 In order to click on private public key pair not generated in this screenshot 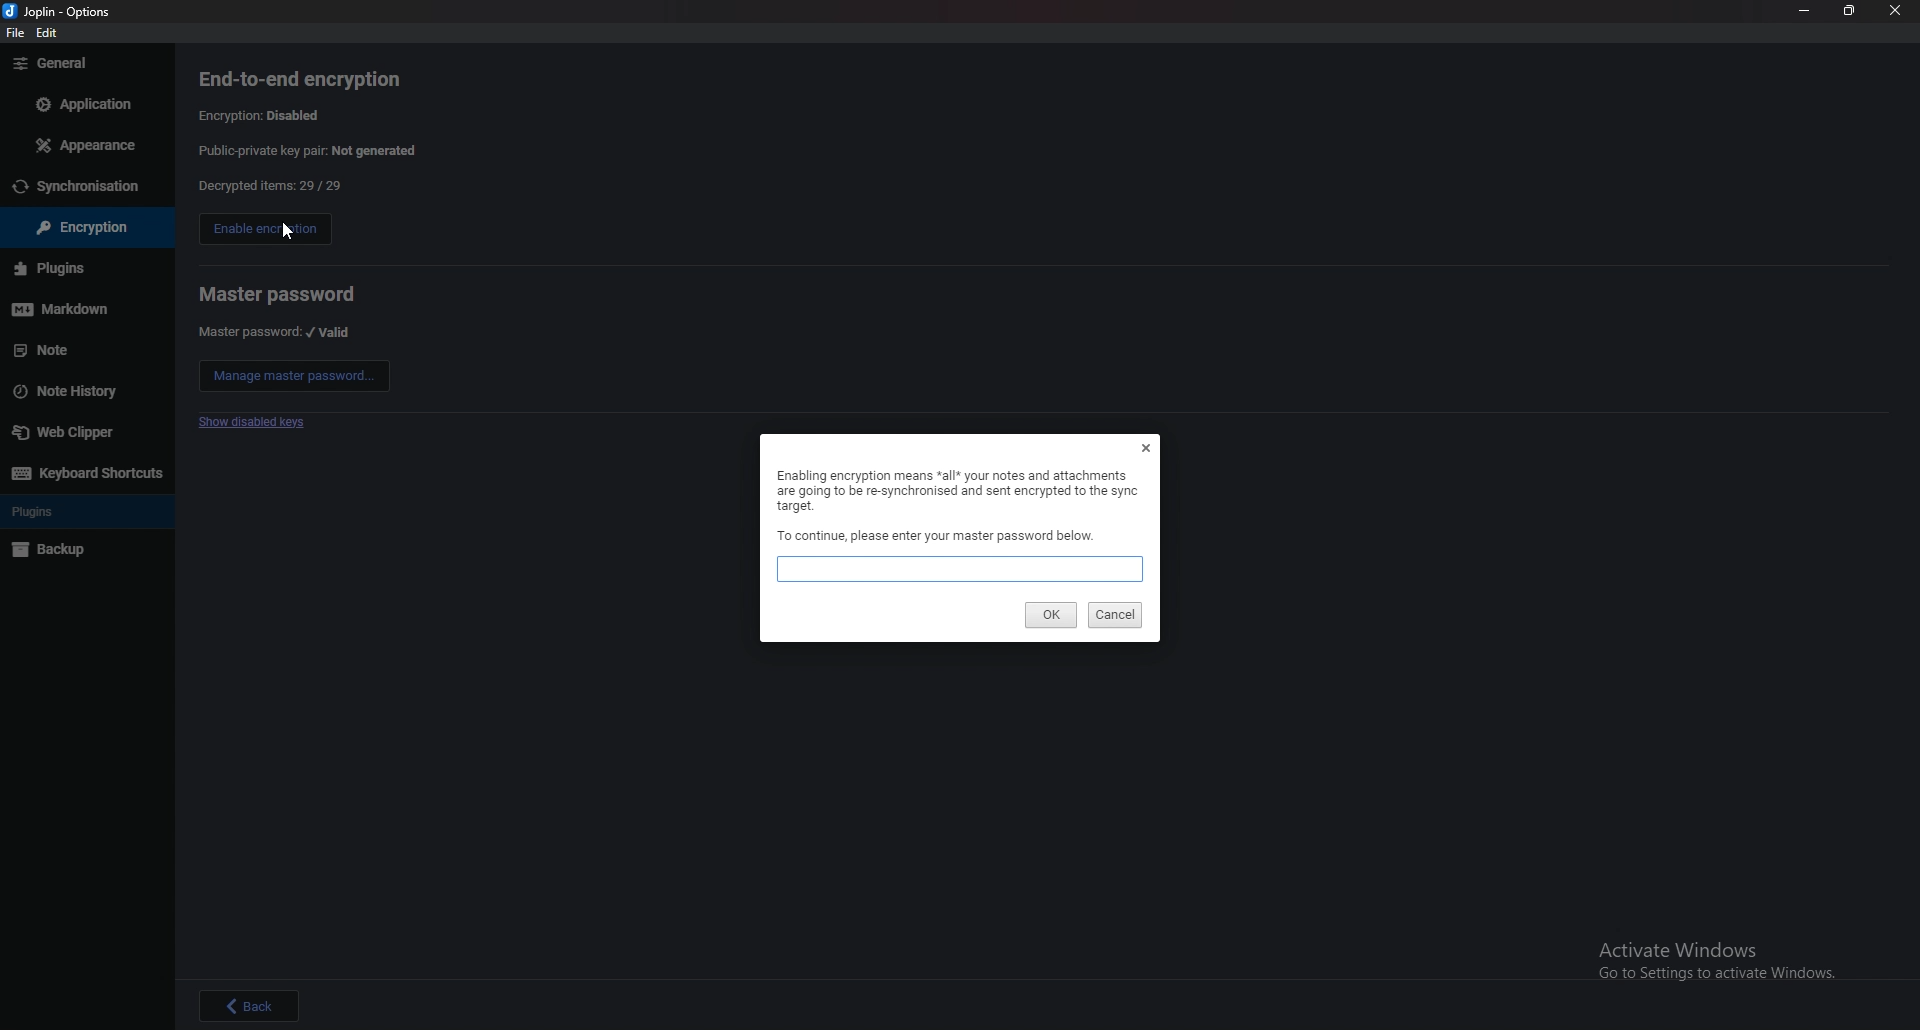, I will do `click(311, 152)`.